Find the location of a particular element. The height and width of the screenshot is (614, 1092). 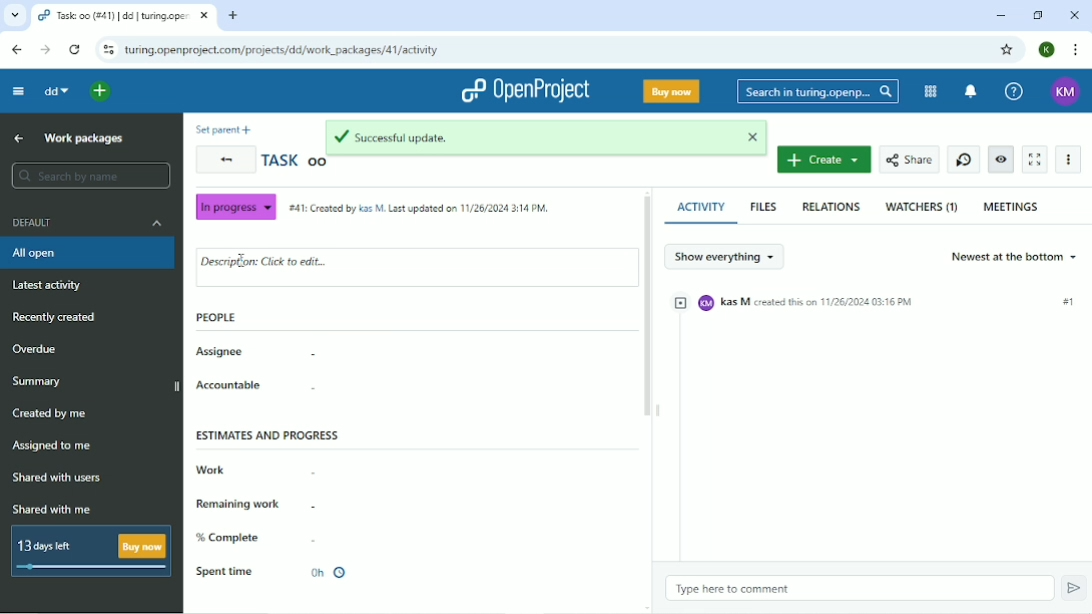

Default is located at coordinates (87, 223).